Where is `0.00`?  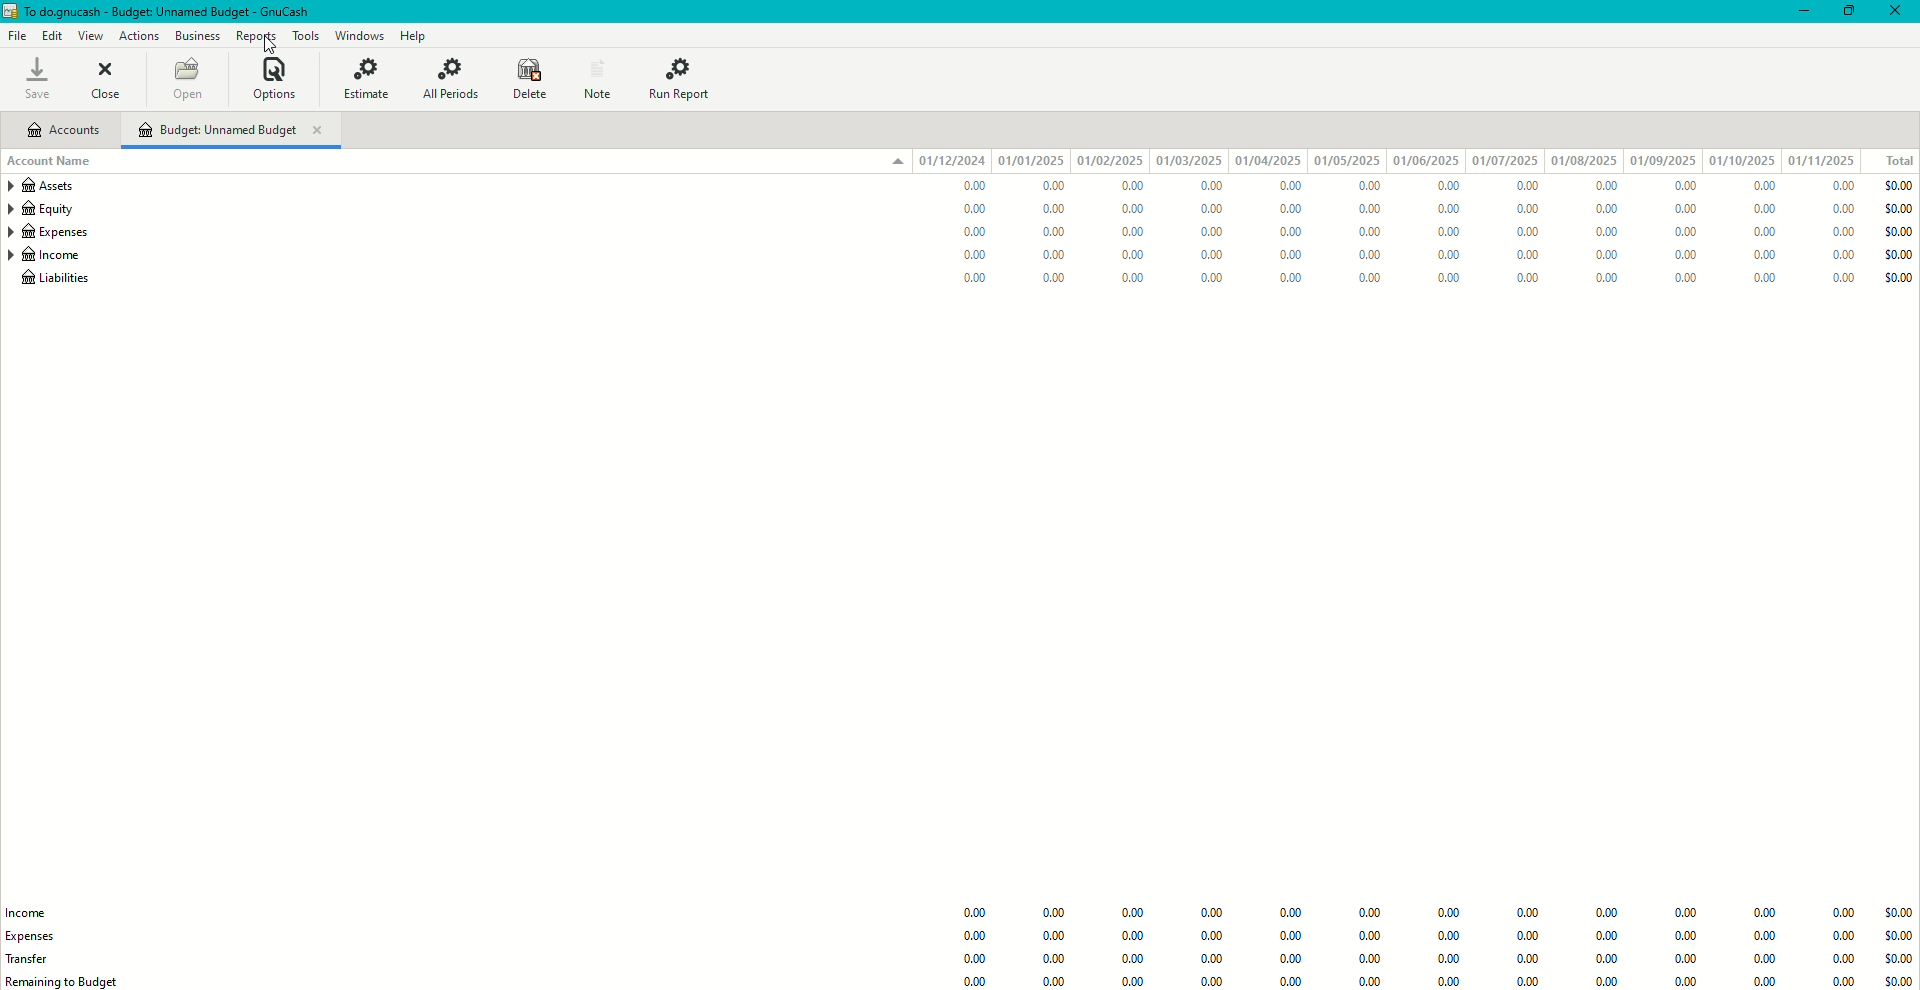
0.00 is located at coordinates (1691, 190).